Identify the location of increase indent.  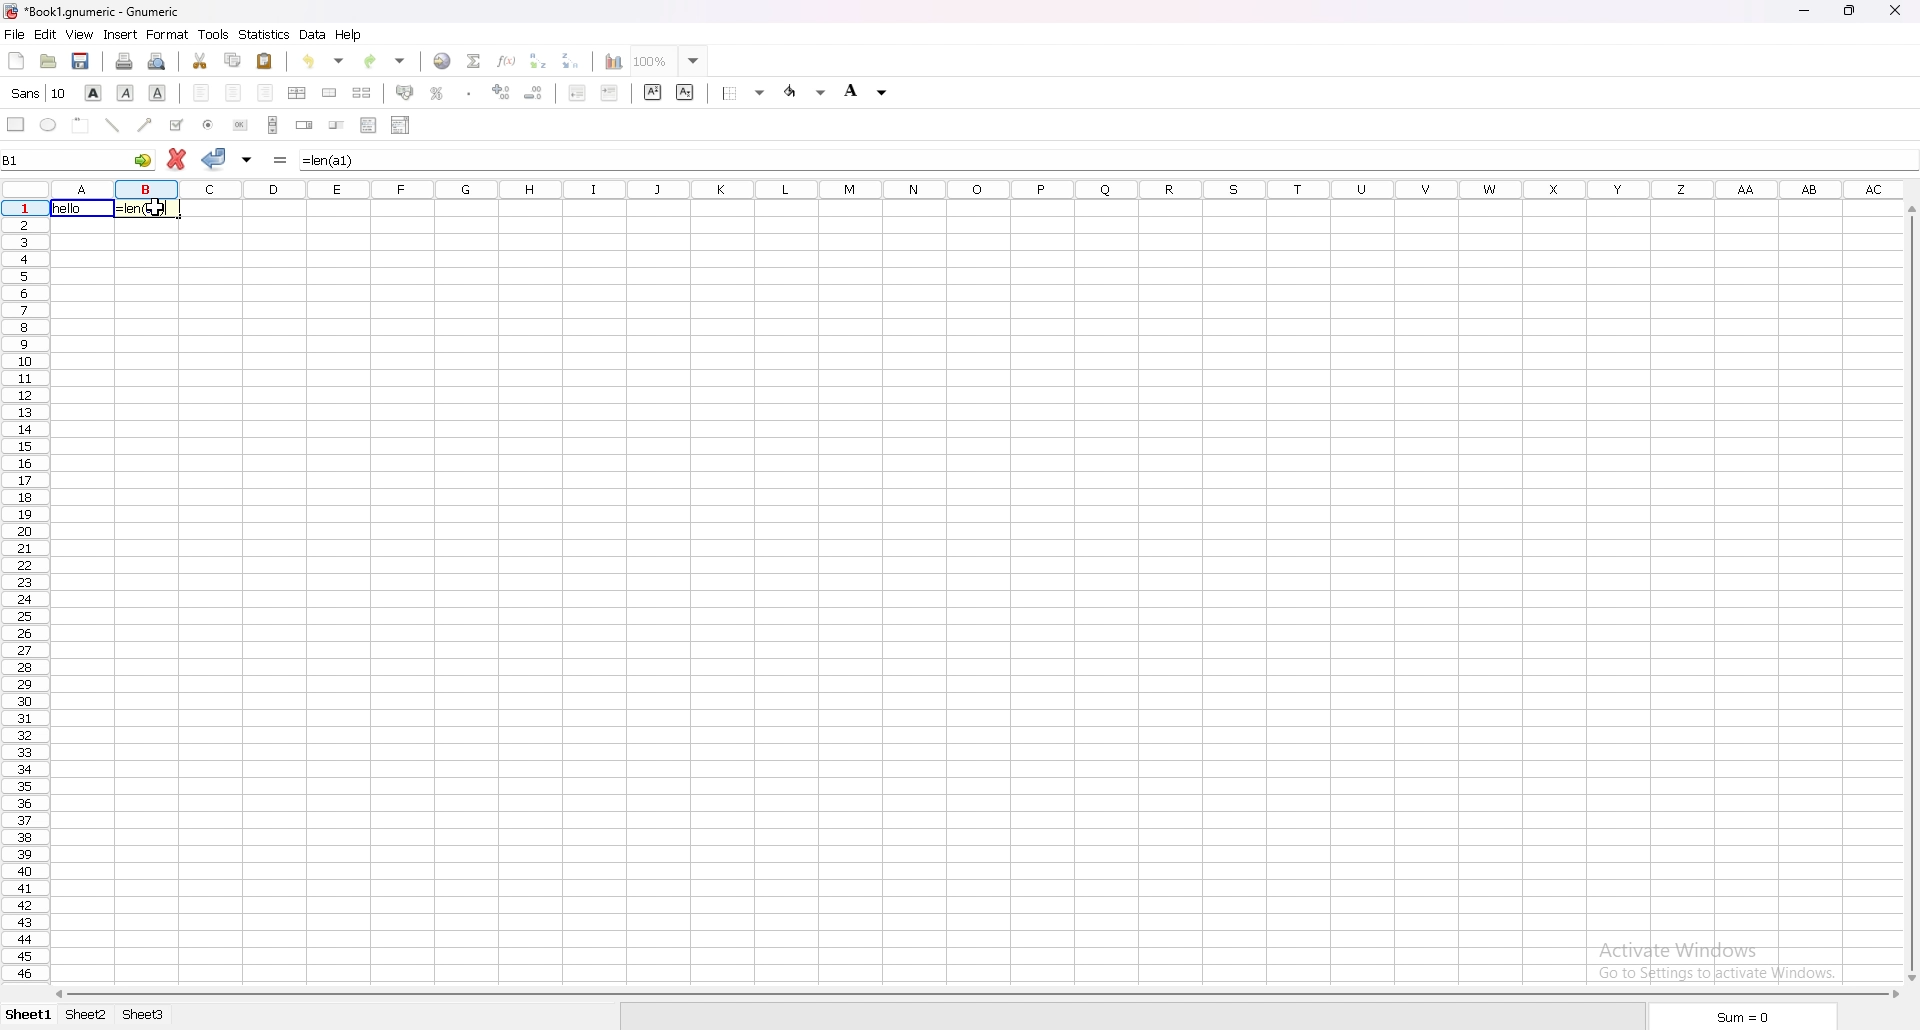
(610, 93).